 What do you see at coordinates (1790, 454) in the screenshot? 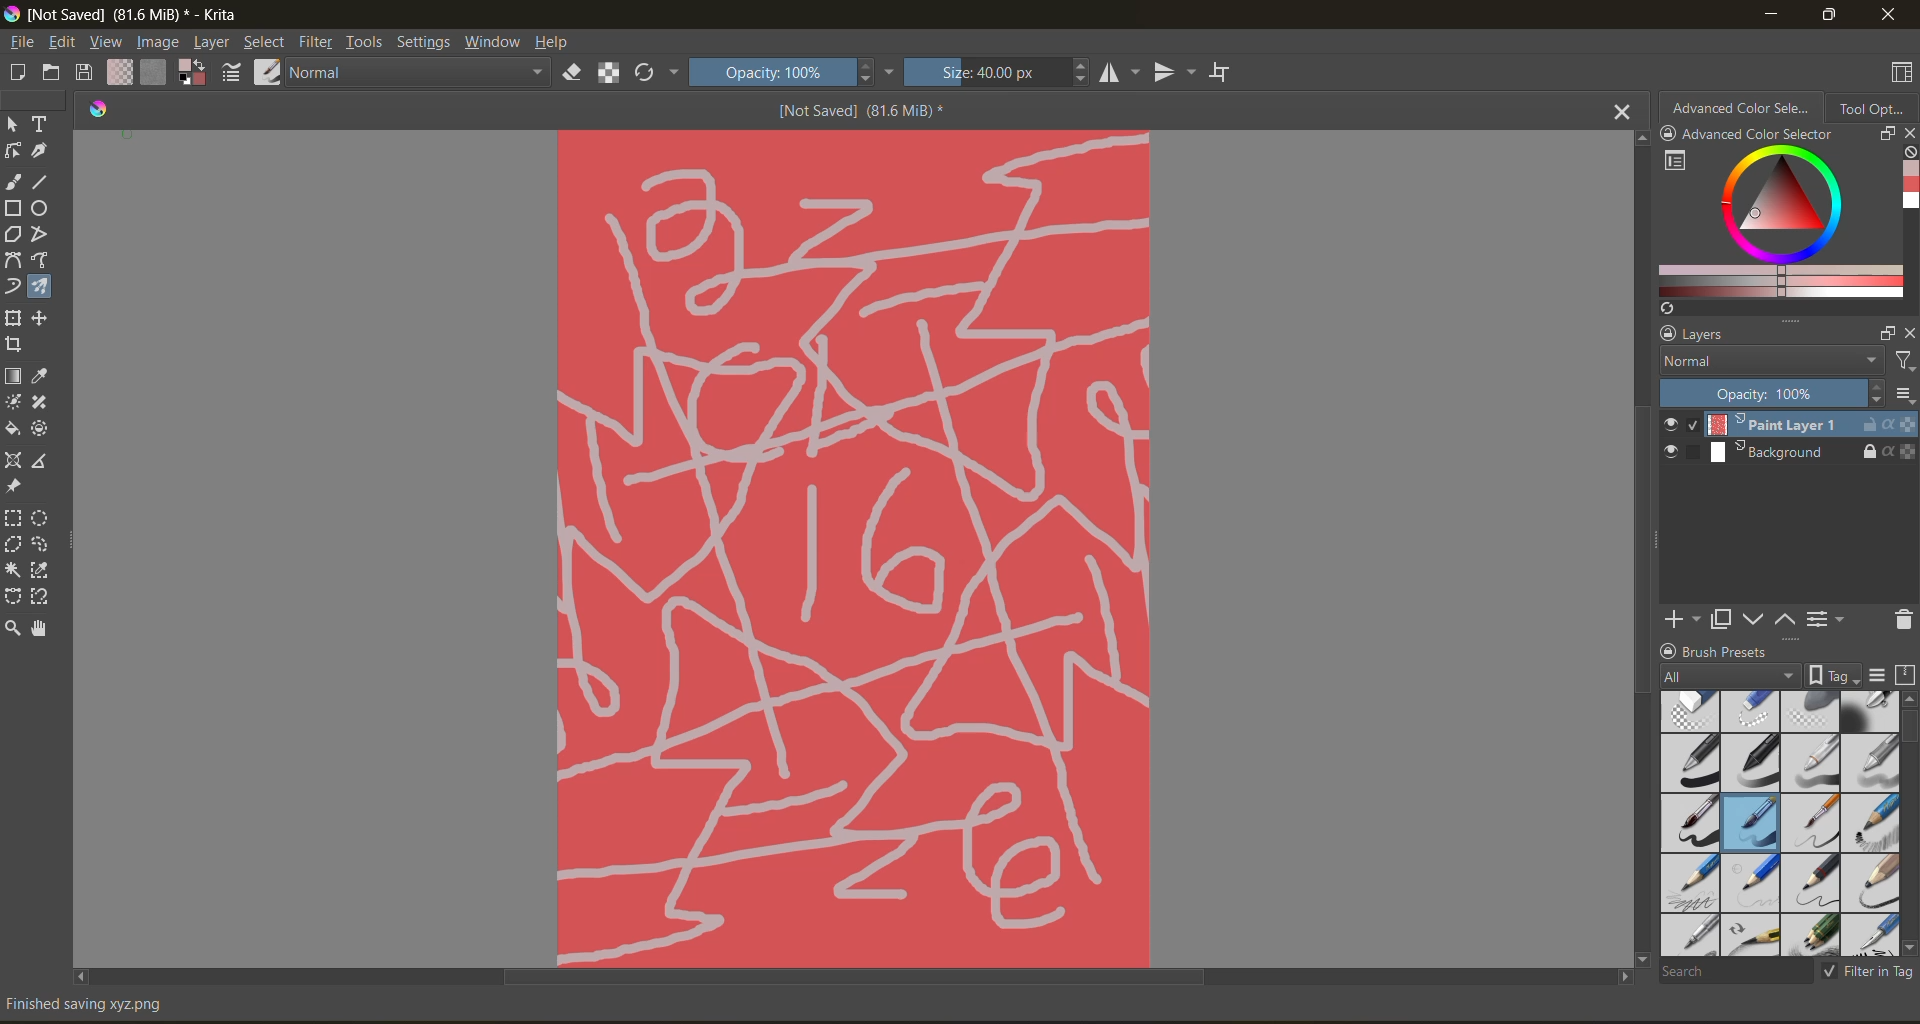
I see `layer` at bounding box center [1790, 454].